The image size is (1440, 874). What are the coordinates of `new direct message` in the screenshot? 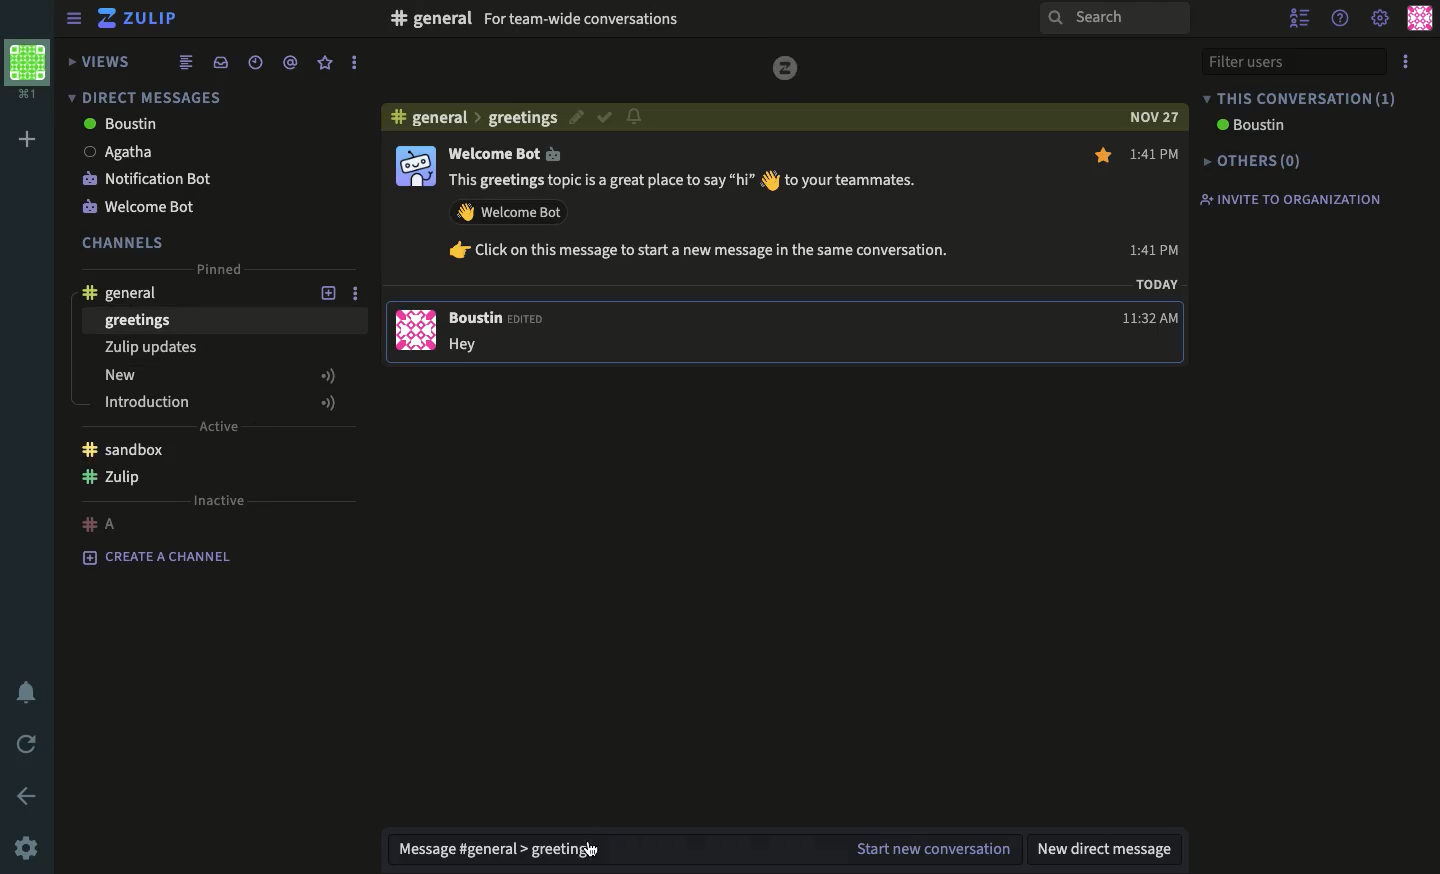 It's located at (1107, 849).